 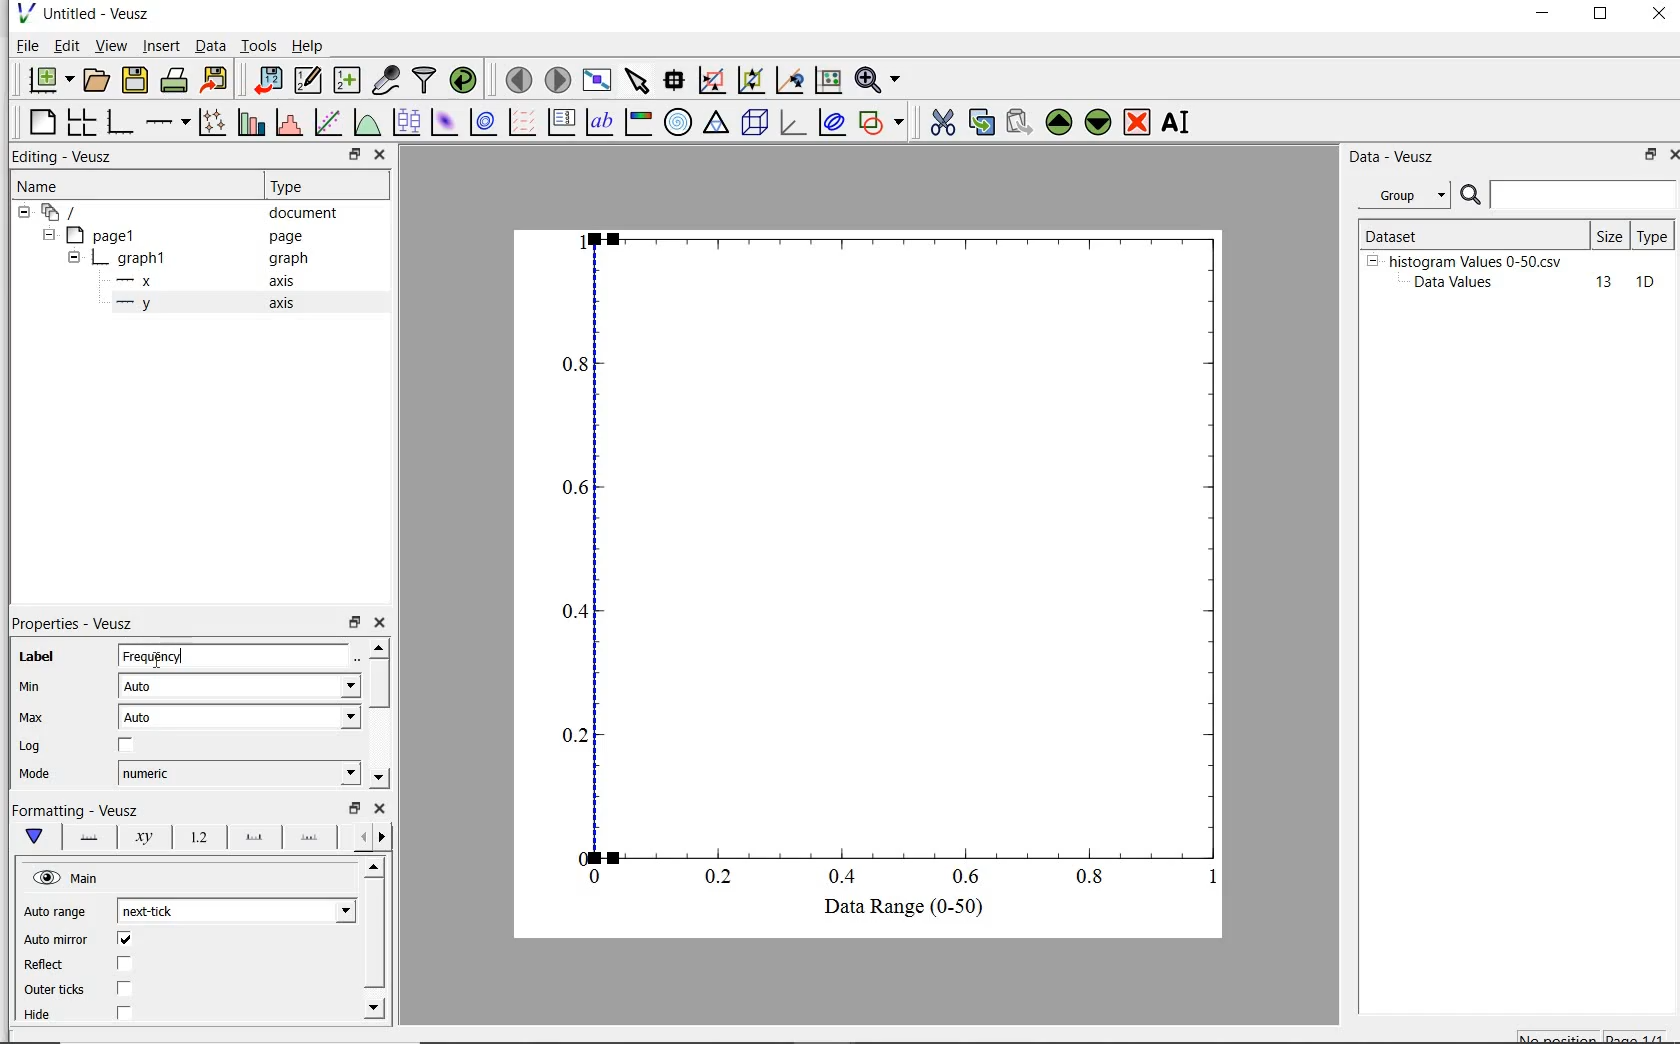 I want to click on paste the selected widget, so click(x=1018, y=124).